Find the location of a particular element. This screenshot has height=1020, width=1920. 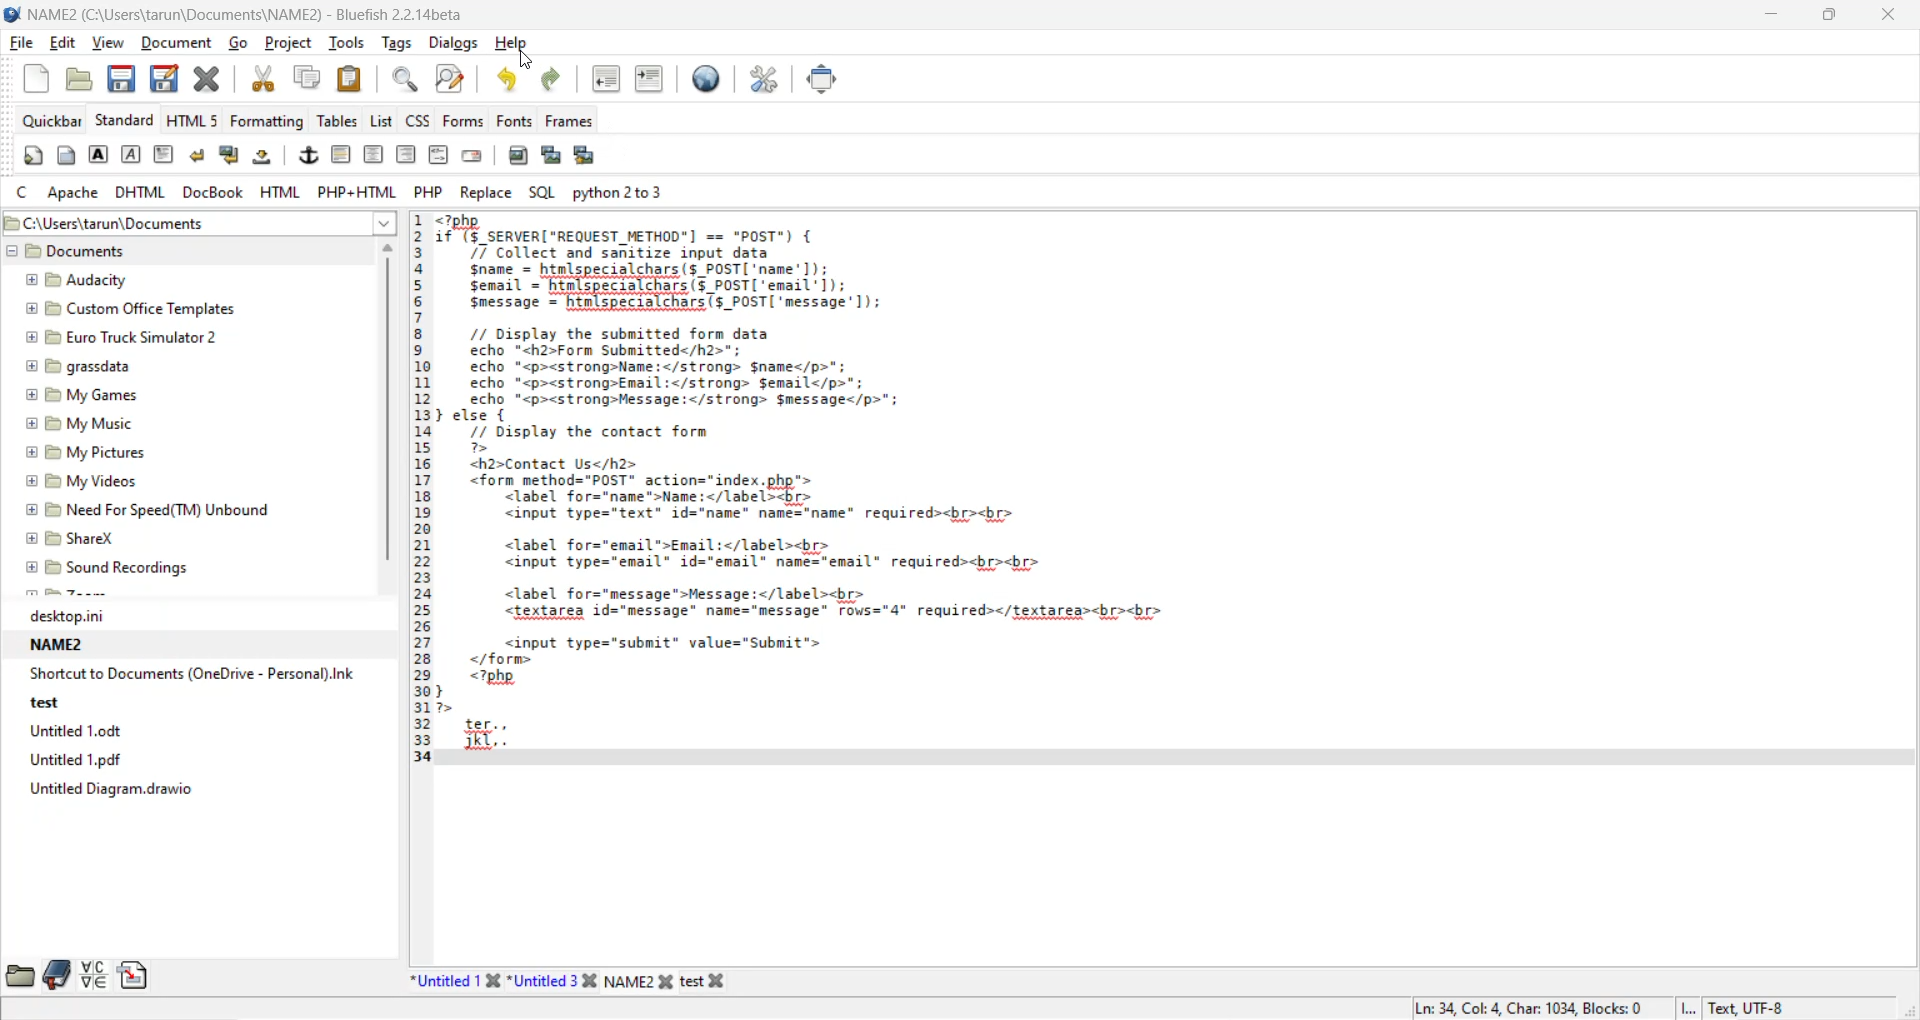

tables is located at coordinates (337, 120).